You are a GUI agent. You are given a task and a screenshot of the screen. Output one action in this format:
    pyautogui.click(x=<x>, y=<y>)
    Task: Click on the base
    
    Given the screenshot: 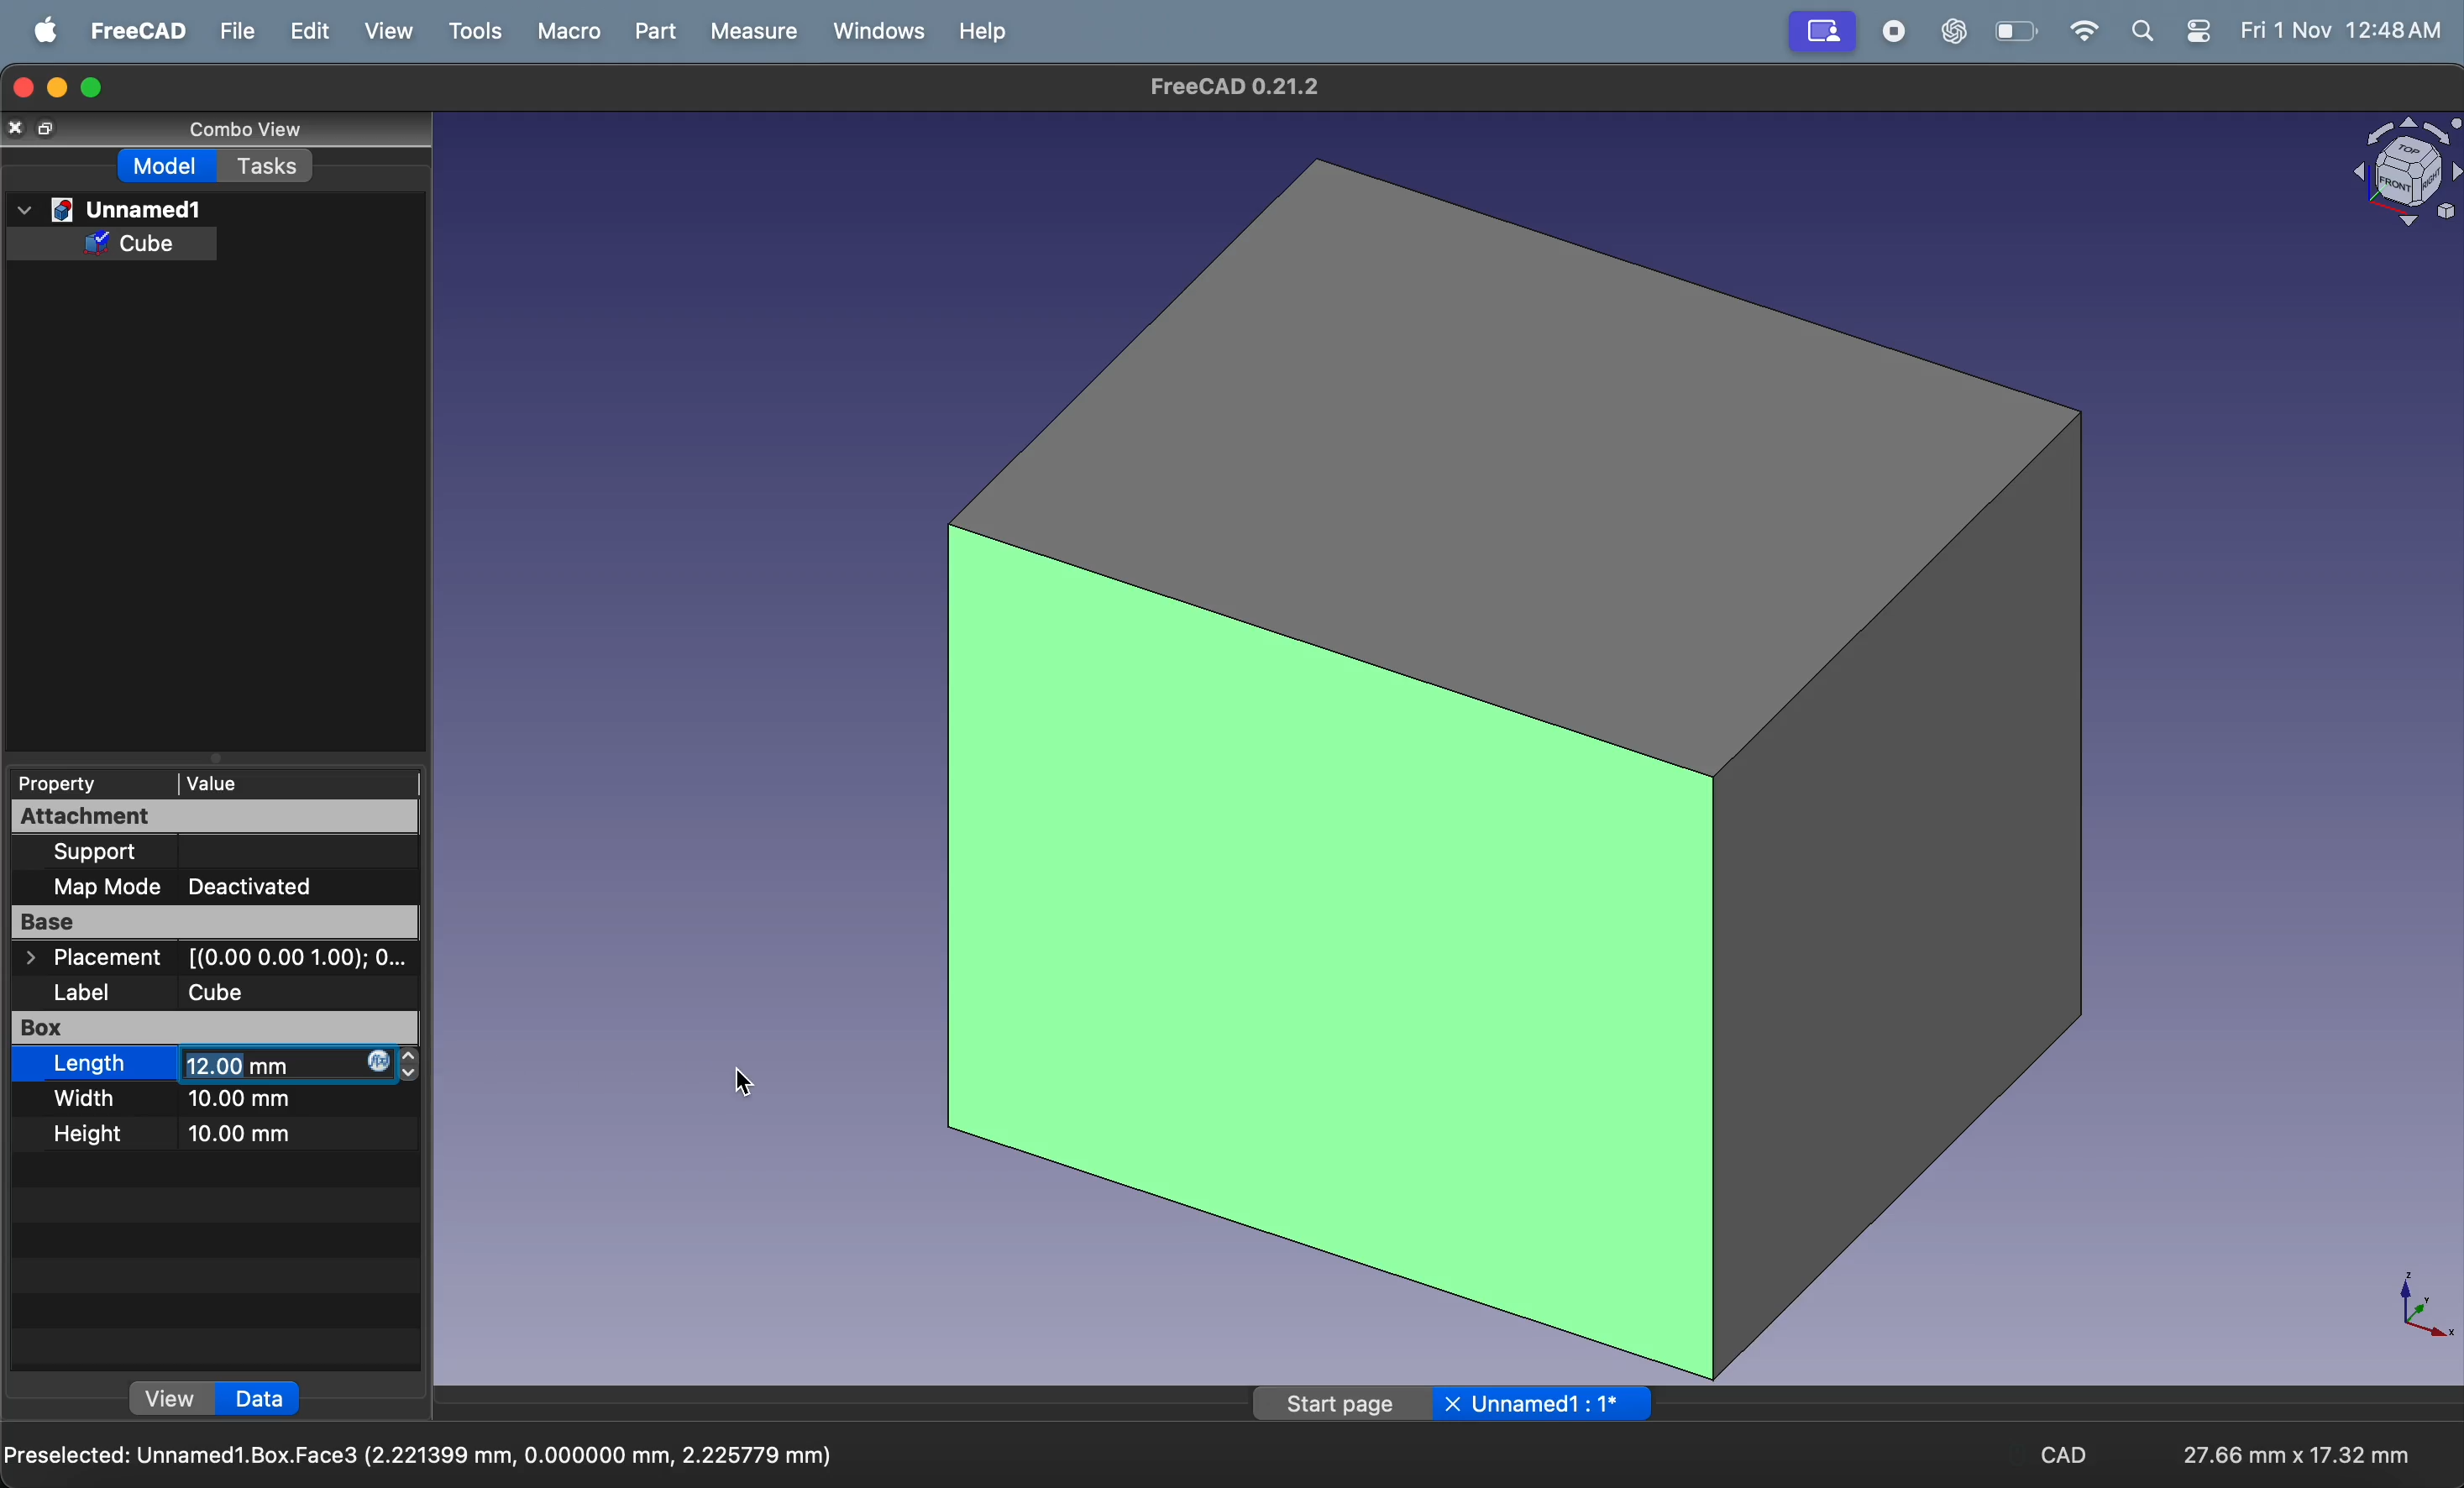 What is the action you would take?
    pyautogui.click(x=207, y=920)
    